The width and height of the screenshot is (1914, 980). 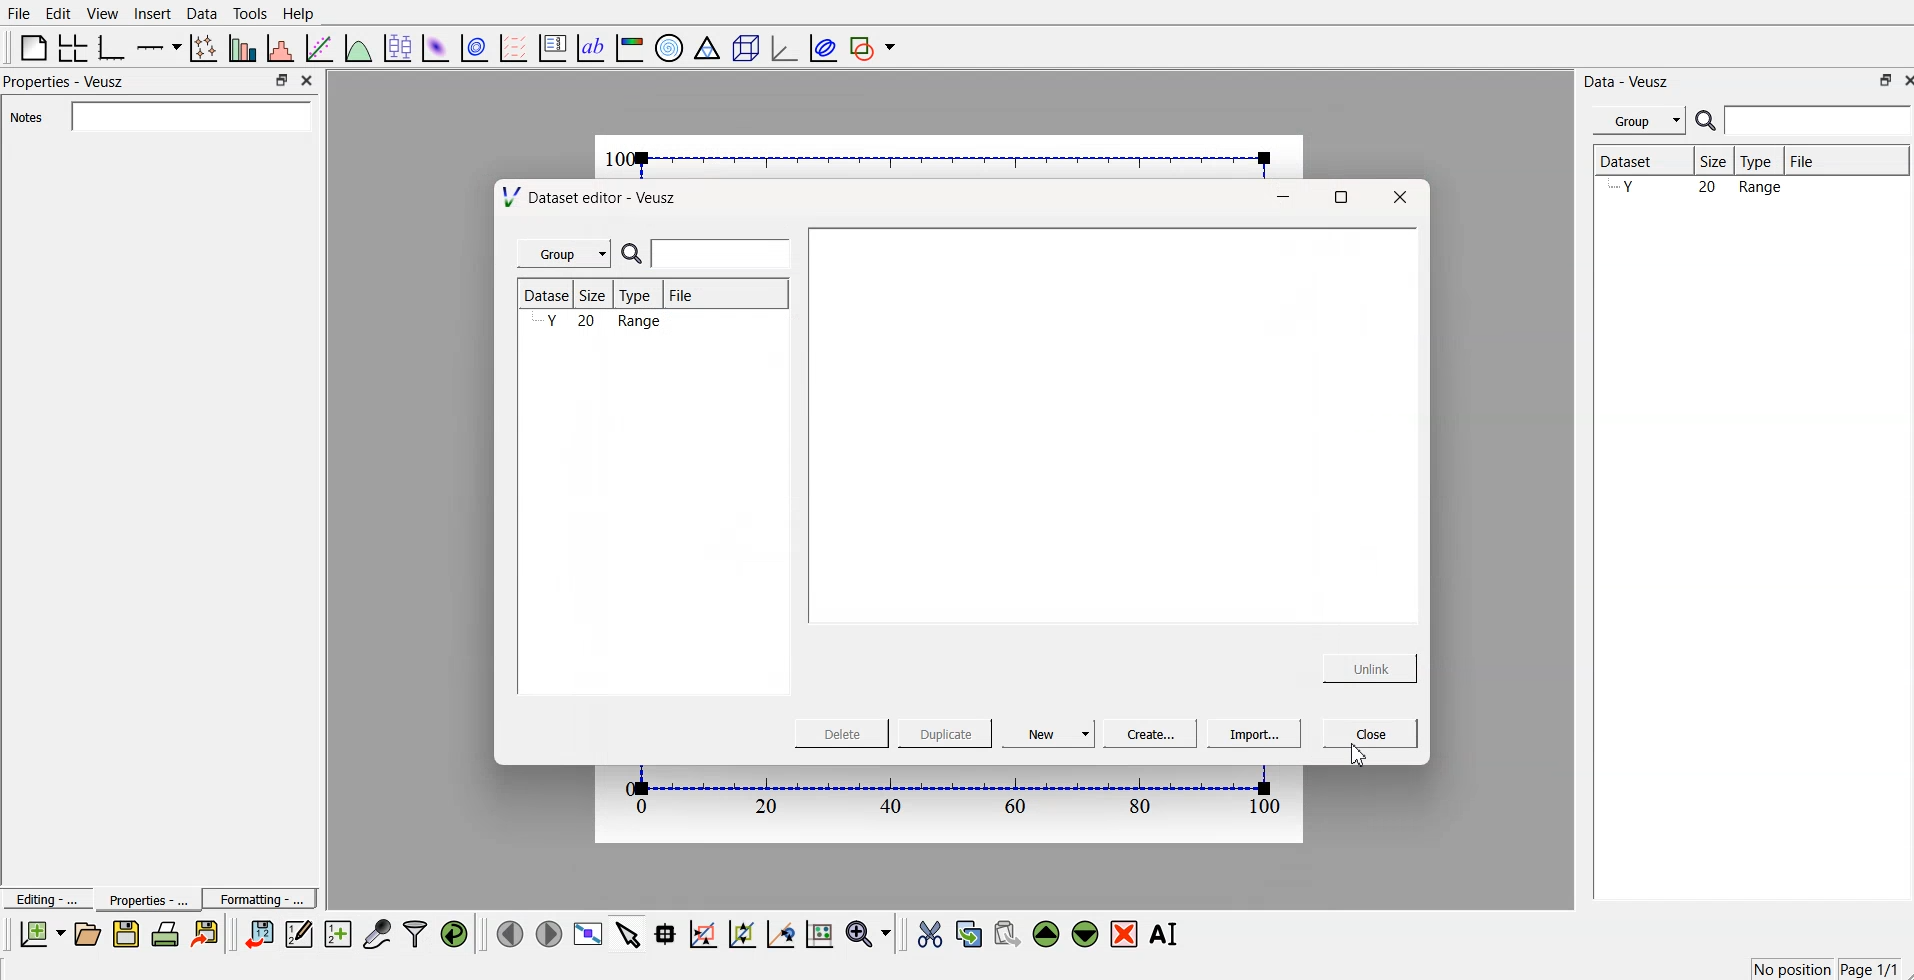 What do you see at coordinates (1634, 80) in the screenshot?
I see `Data - Veusz` at bounding box center [1634, 80].